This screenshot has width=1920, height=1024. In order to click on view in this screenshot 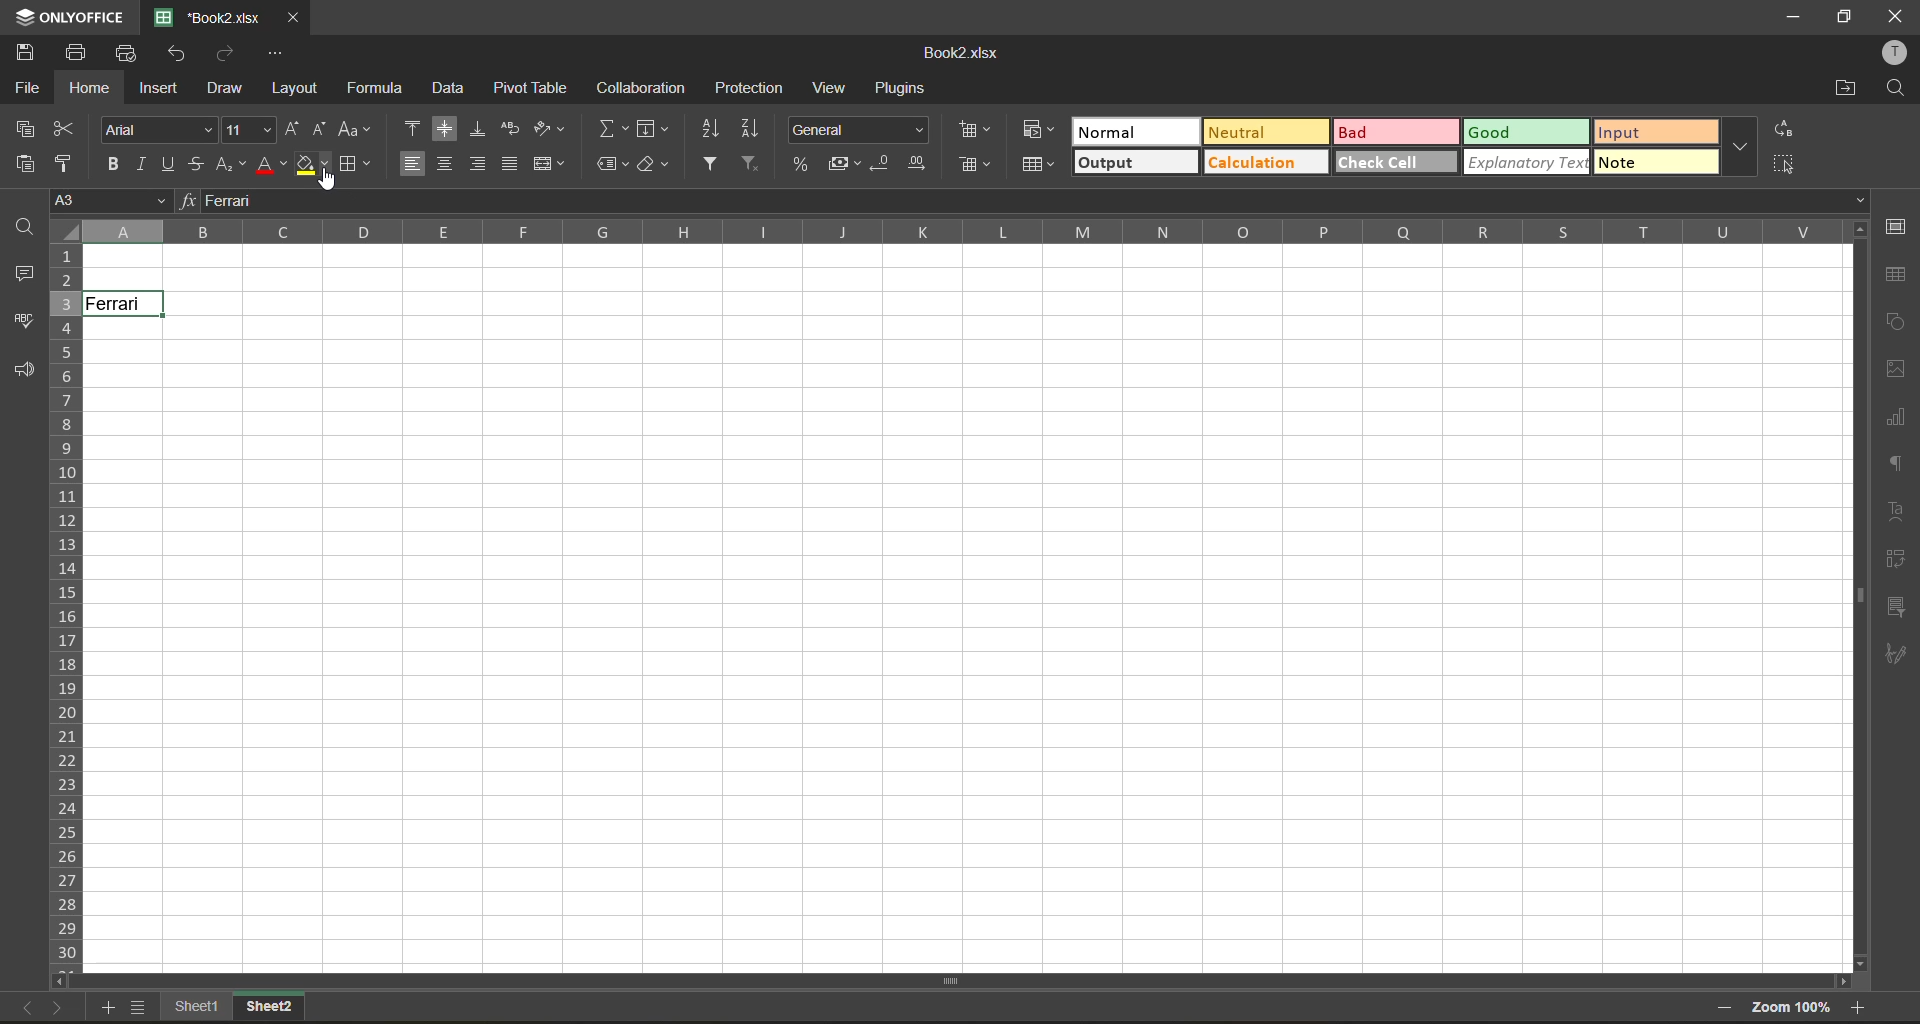, I will do `click(829, 89)`.